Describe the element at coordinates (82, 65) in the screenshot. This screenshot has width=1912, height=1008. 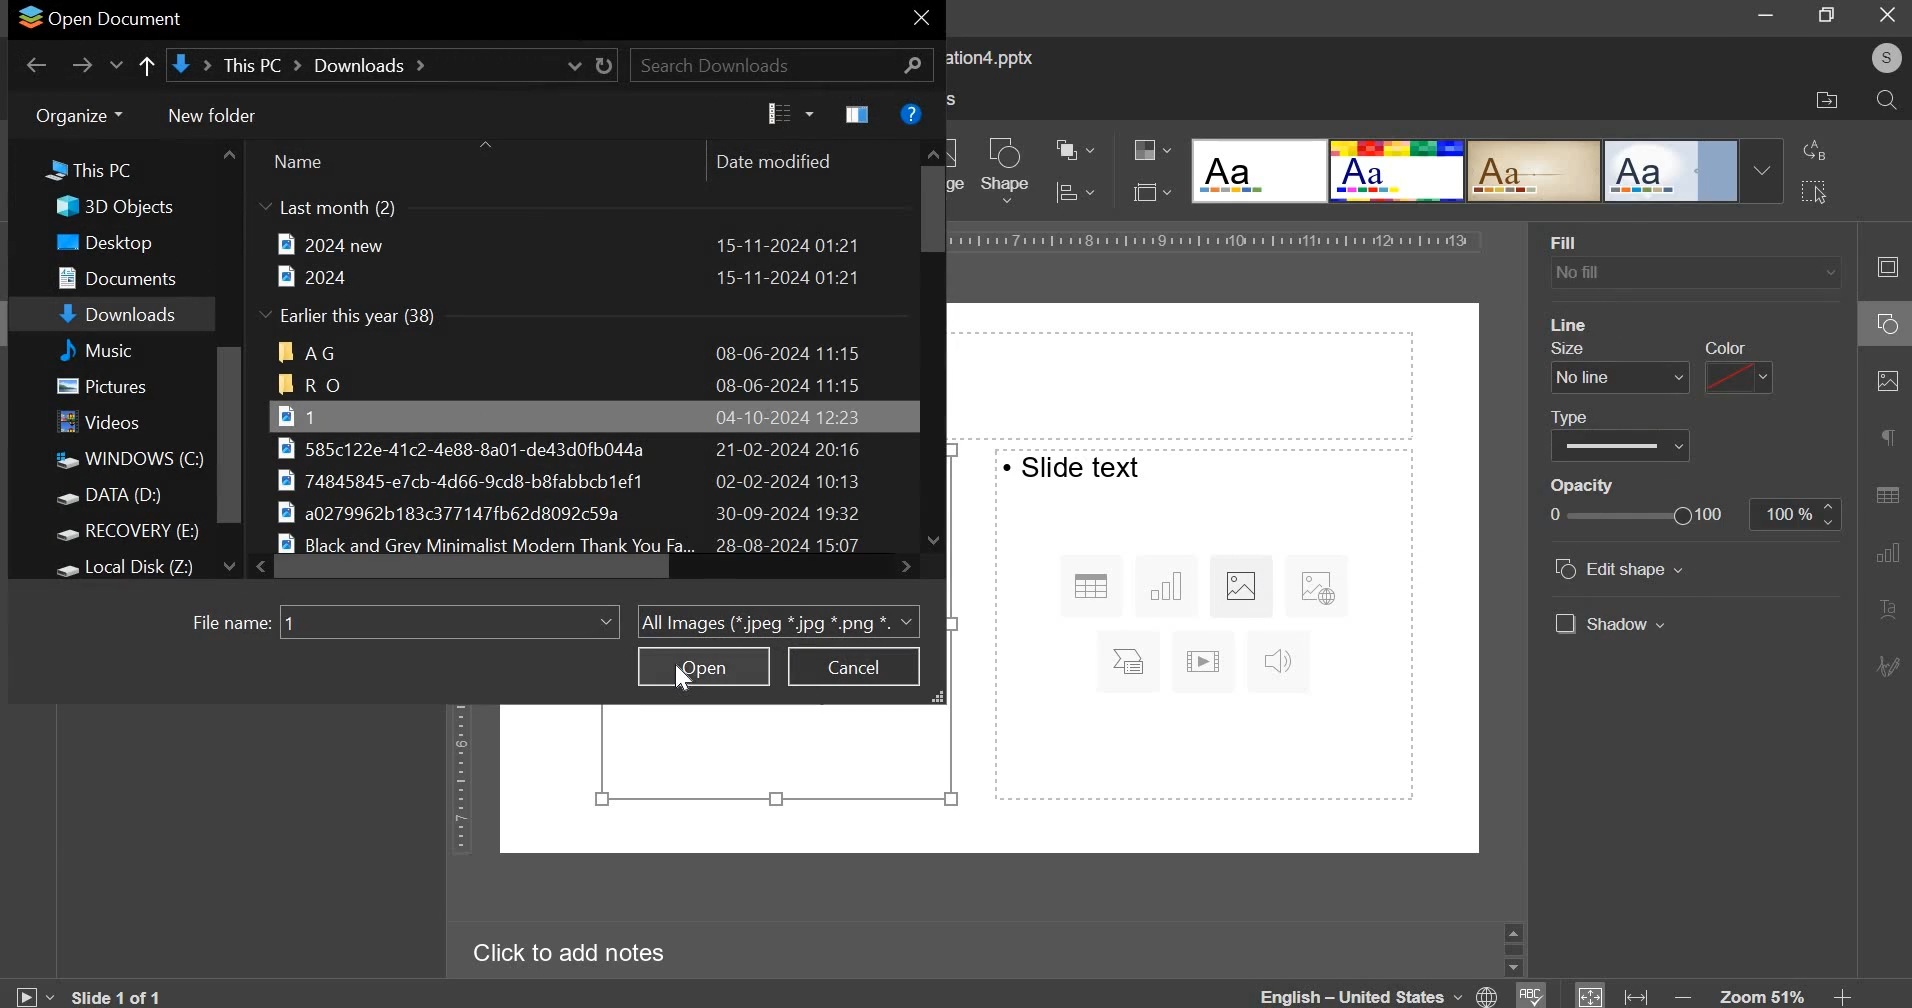
I see `forward` at that location.